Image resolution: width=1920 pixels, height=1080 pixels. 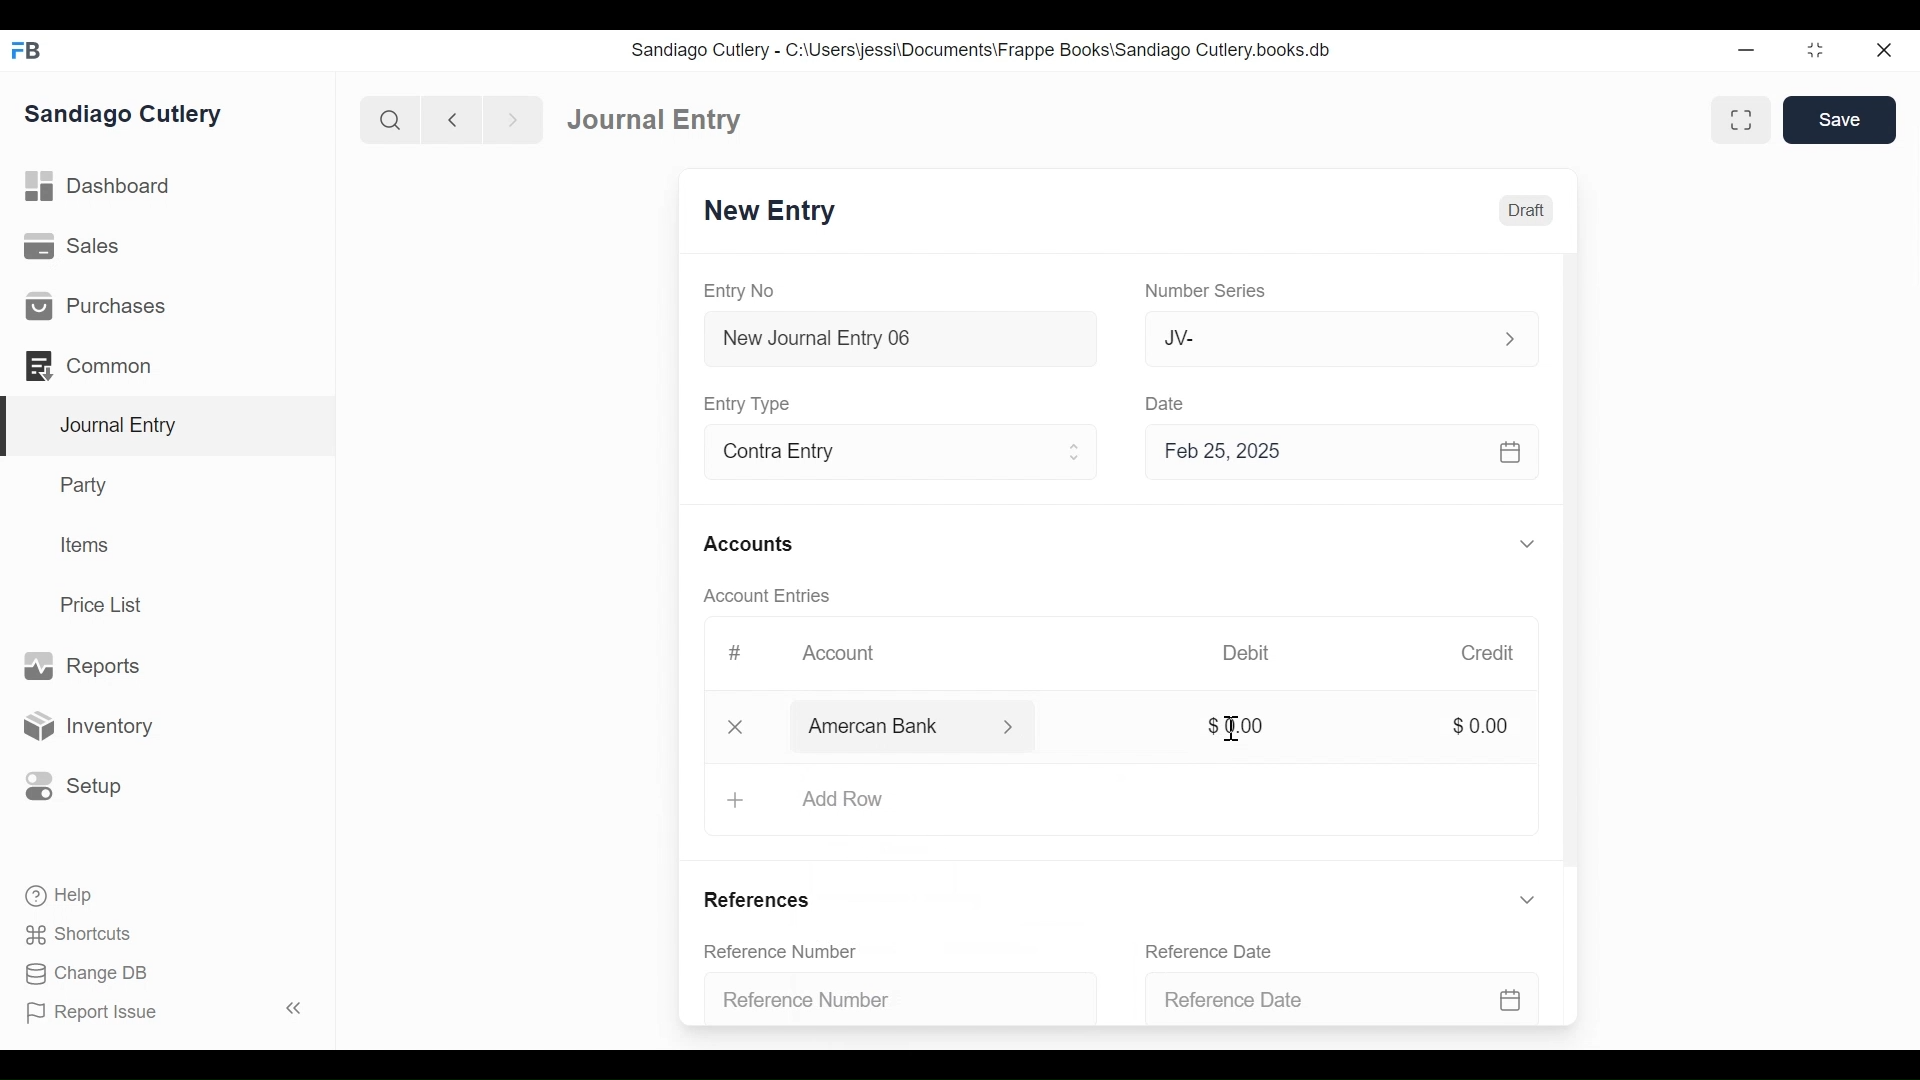 What do you see at coordinates (655, 118) in the screenshot?
I see `Journal Entry` at bounding box center [655, 118].